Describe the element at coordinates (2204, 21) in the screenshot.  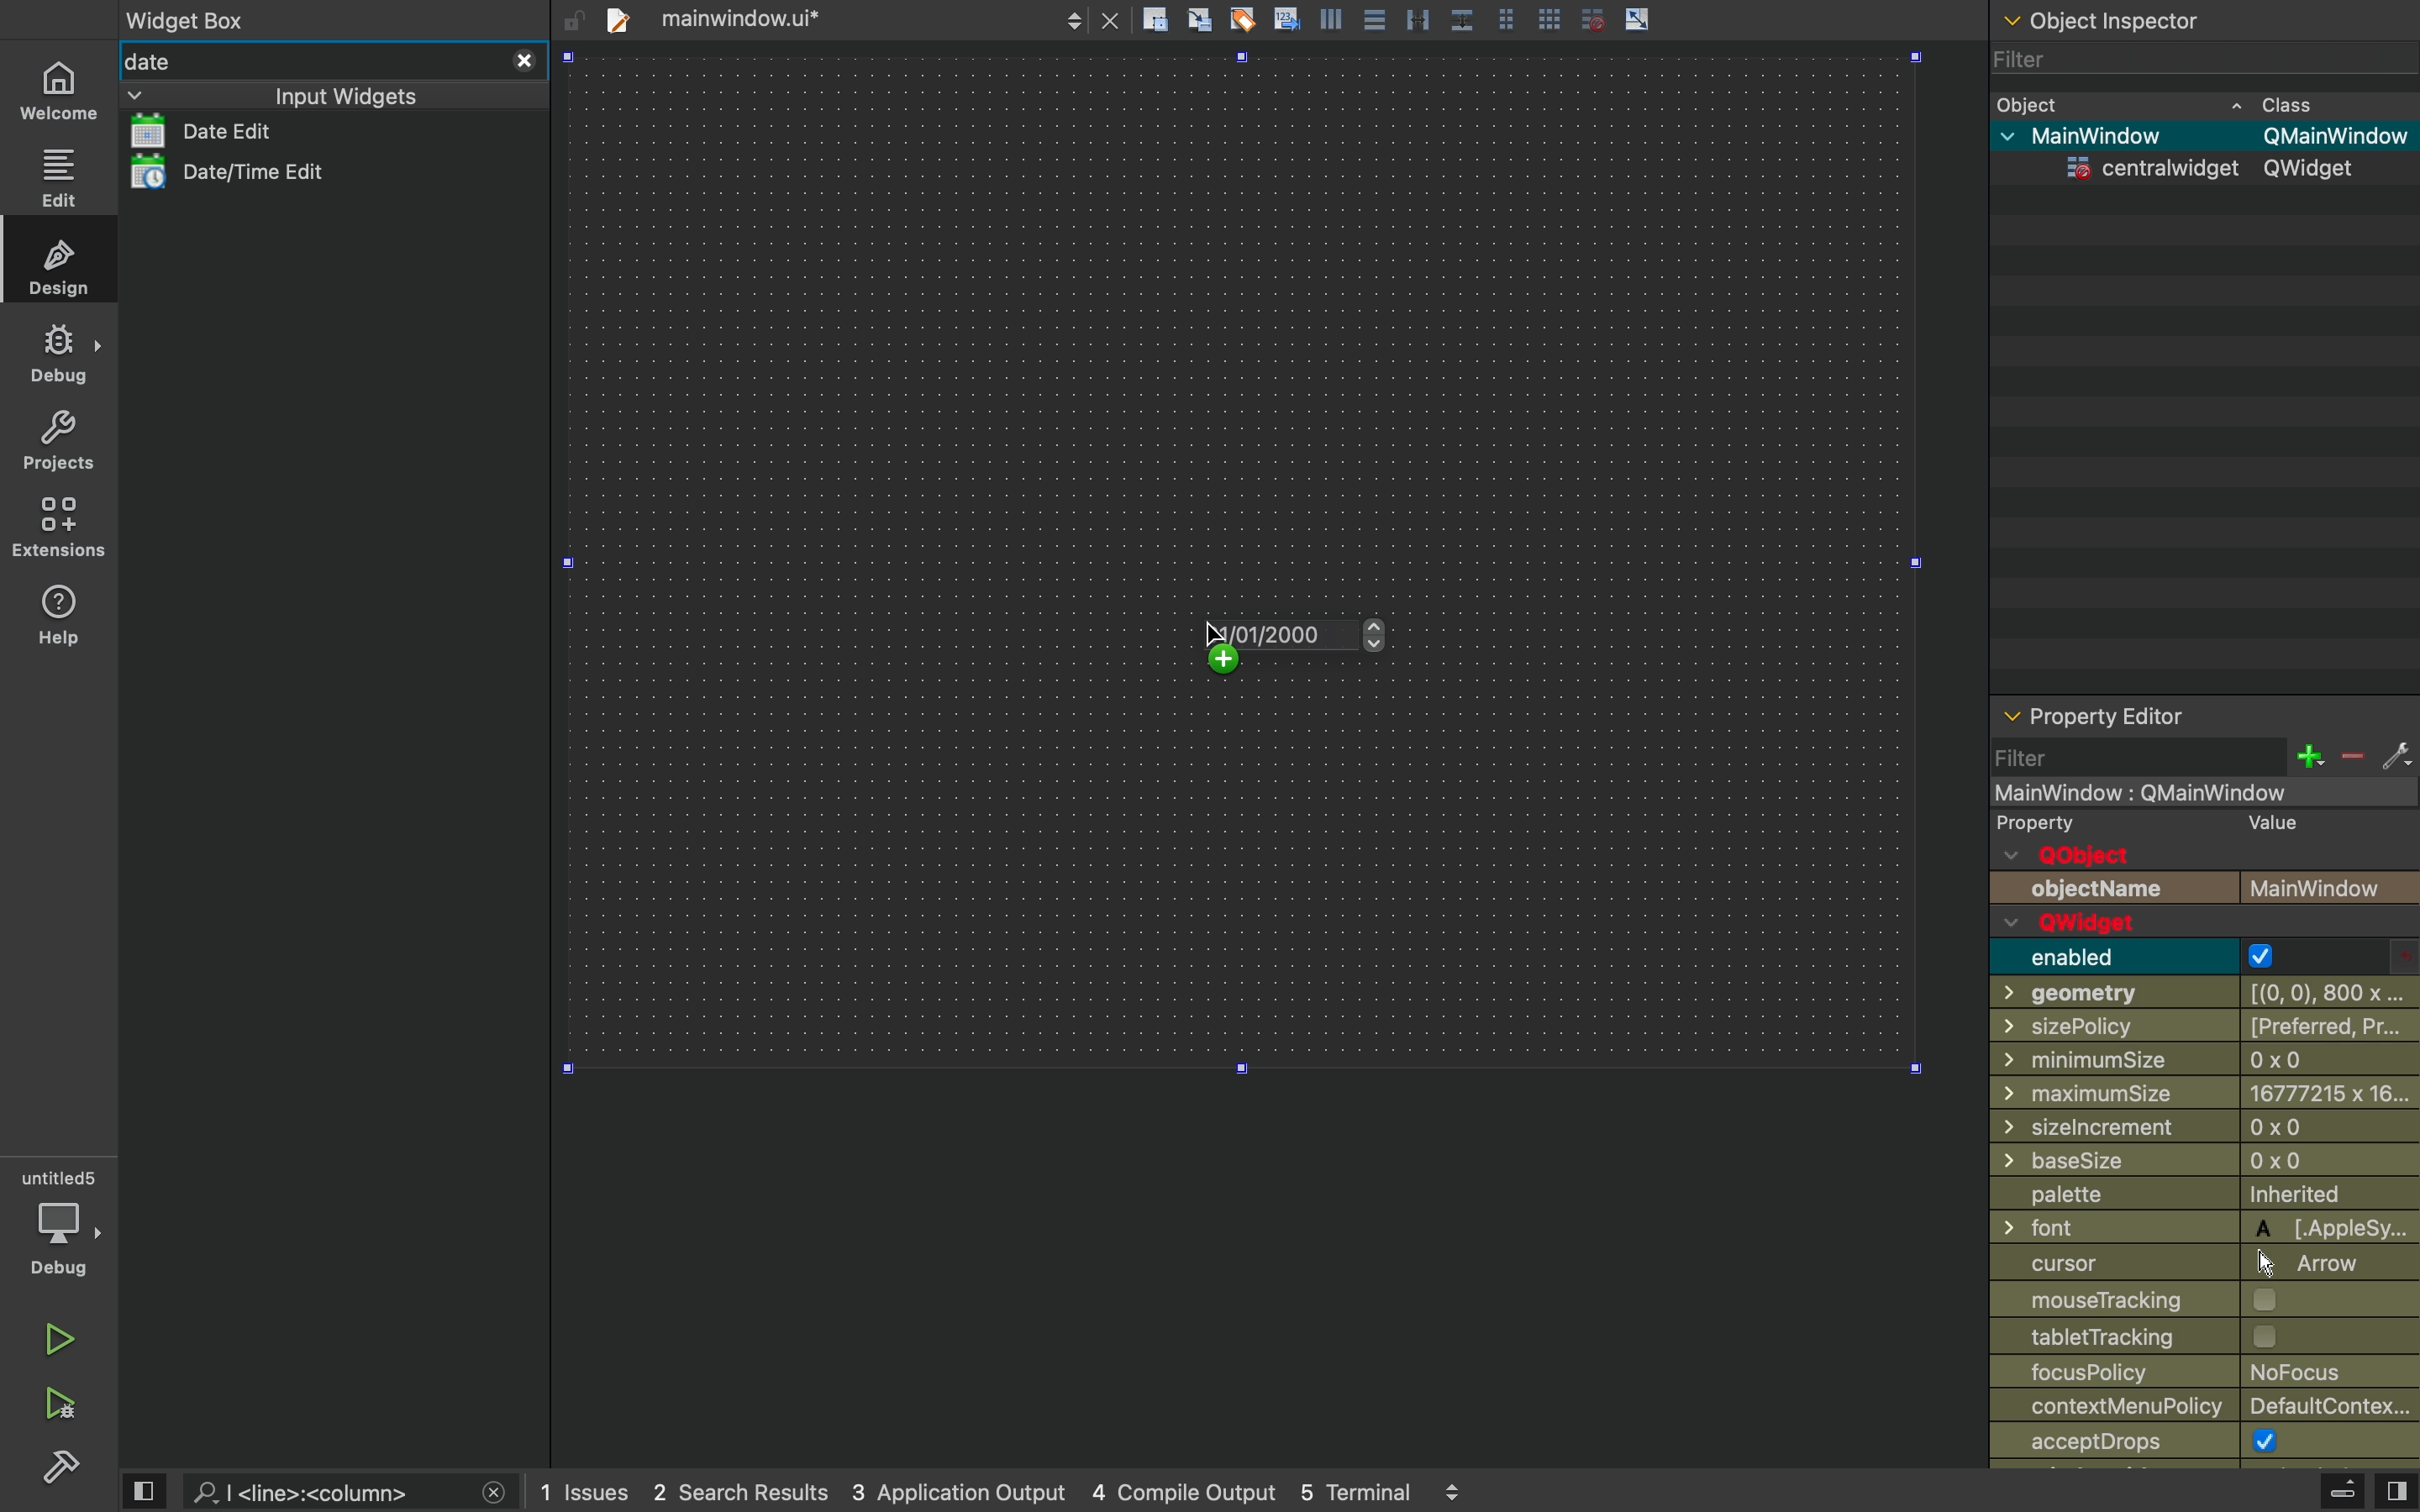
I see `object inspector` at that location.